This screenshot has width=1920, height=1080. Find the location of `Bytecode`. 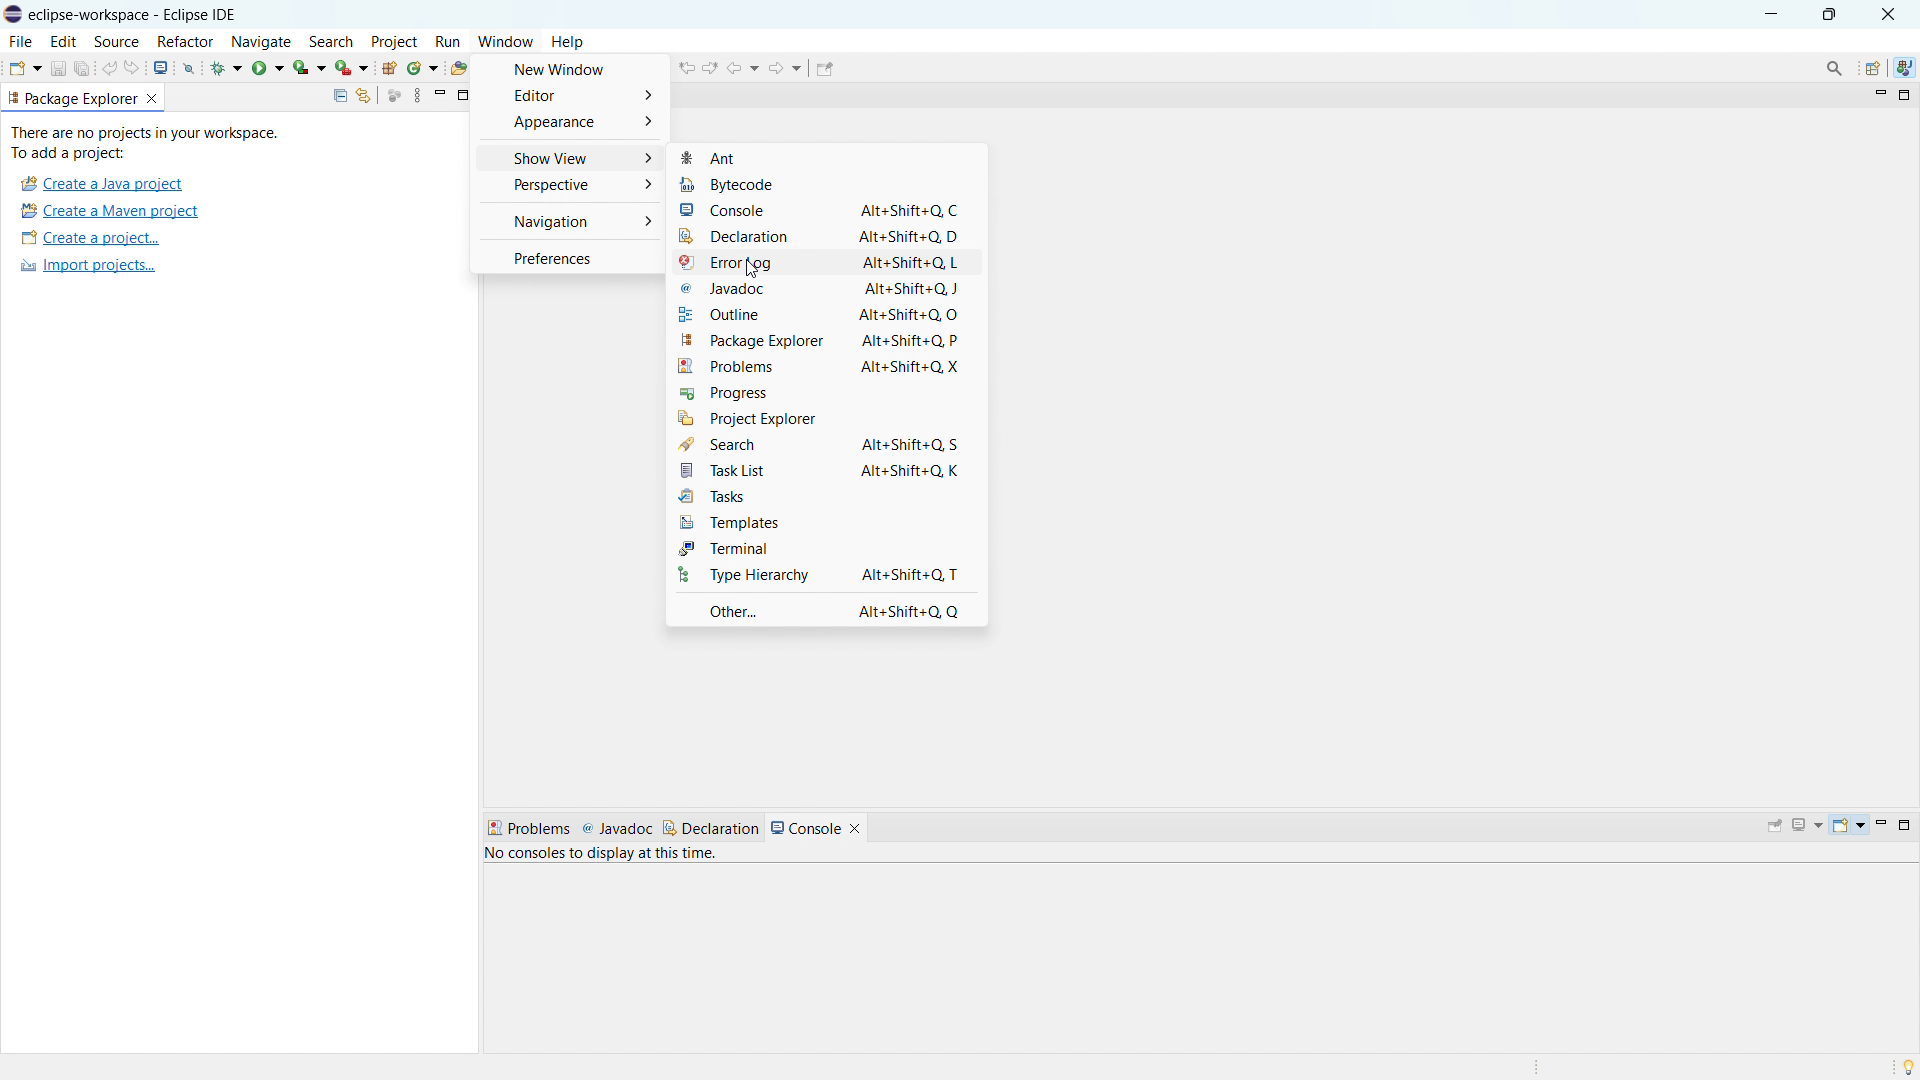

Bytecode is located at coordinates (726, 186).